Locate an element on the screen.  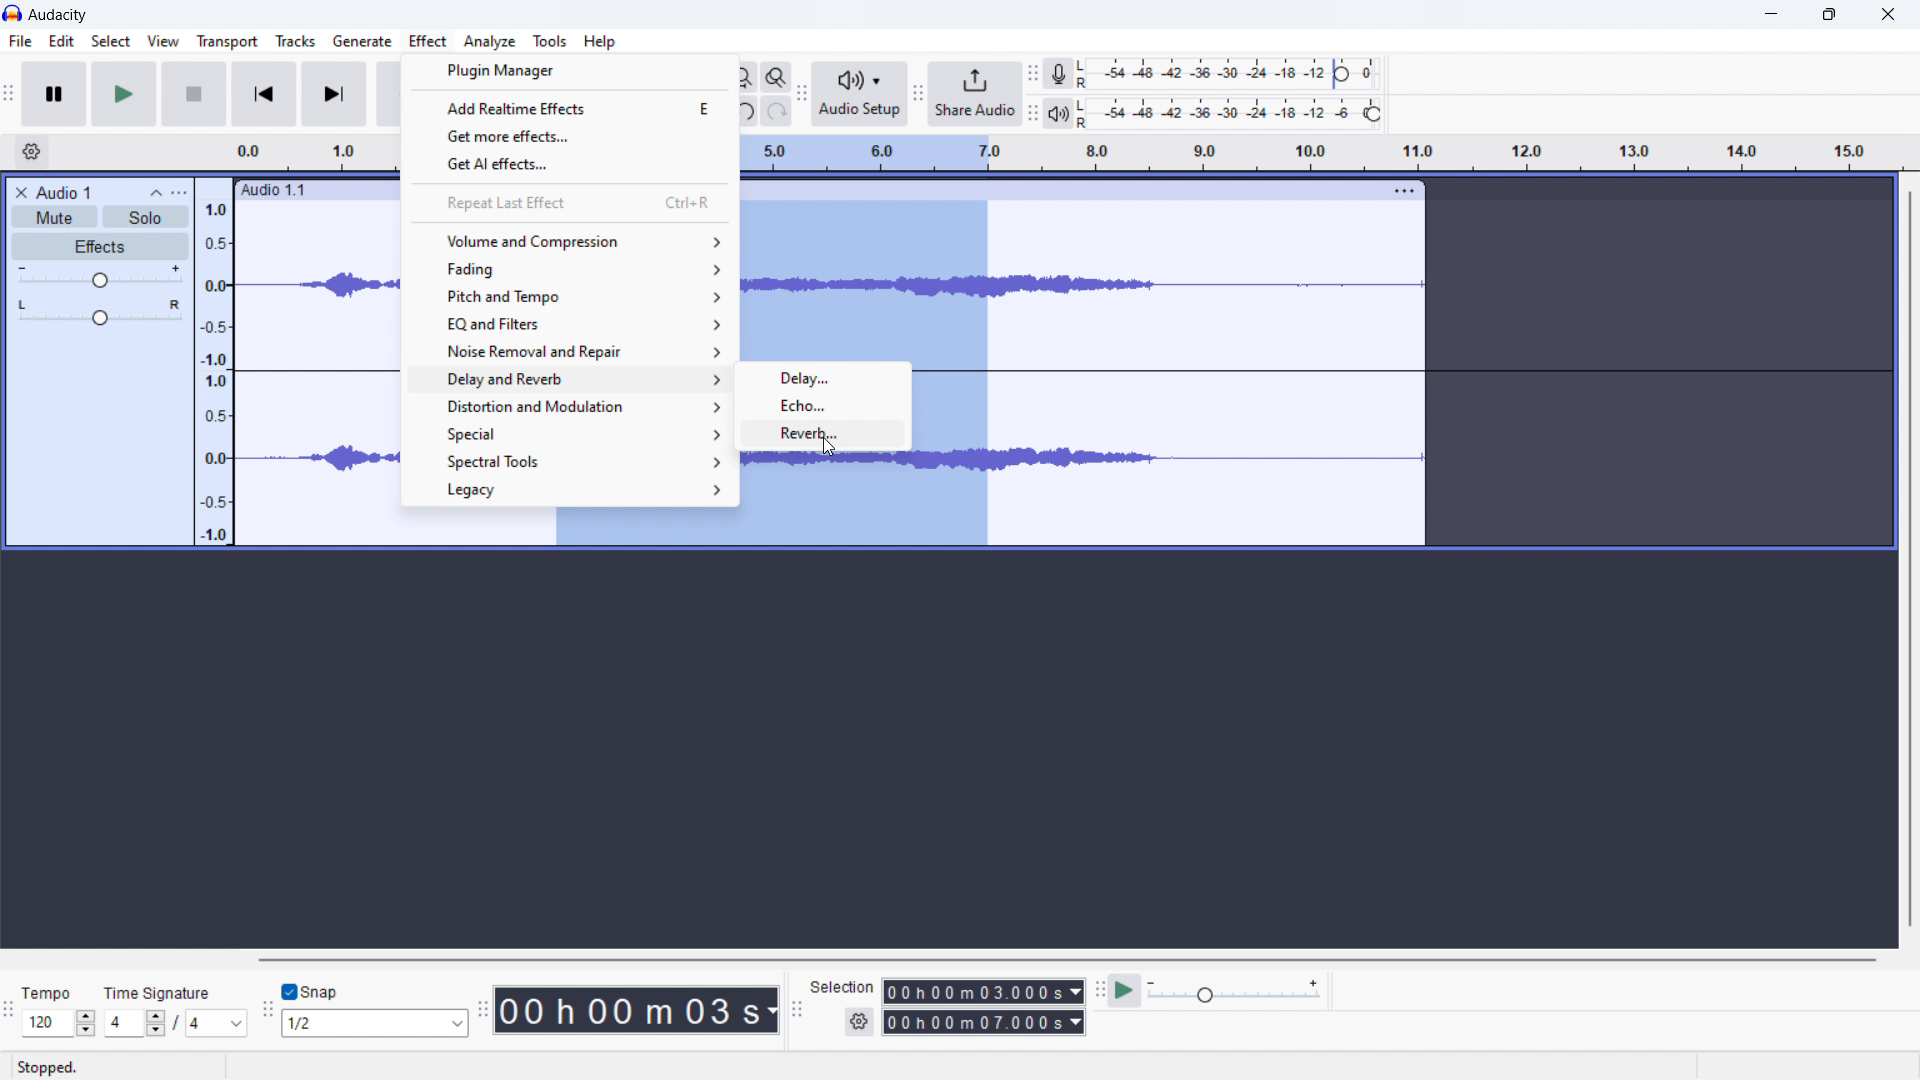
00 h 00 m 07.000 s is located at coordinates (983, 1024).